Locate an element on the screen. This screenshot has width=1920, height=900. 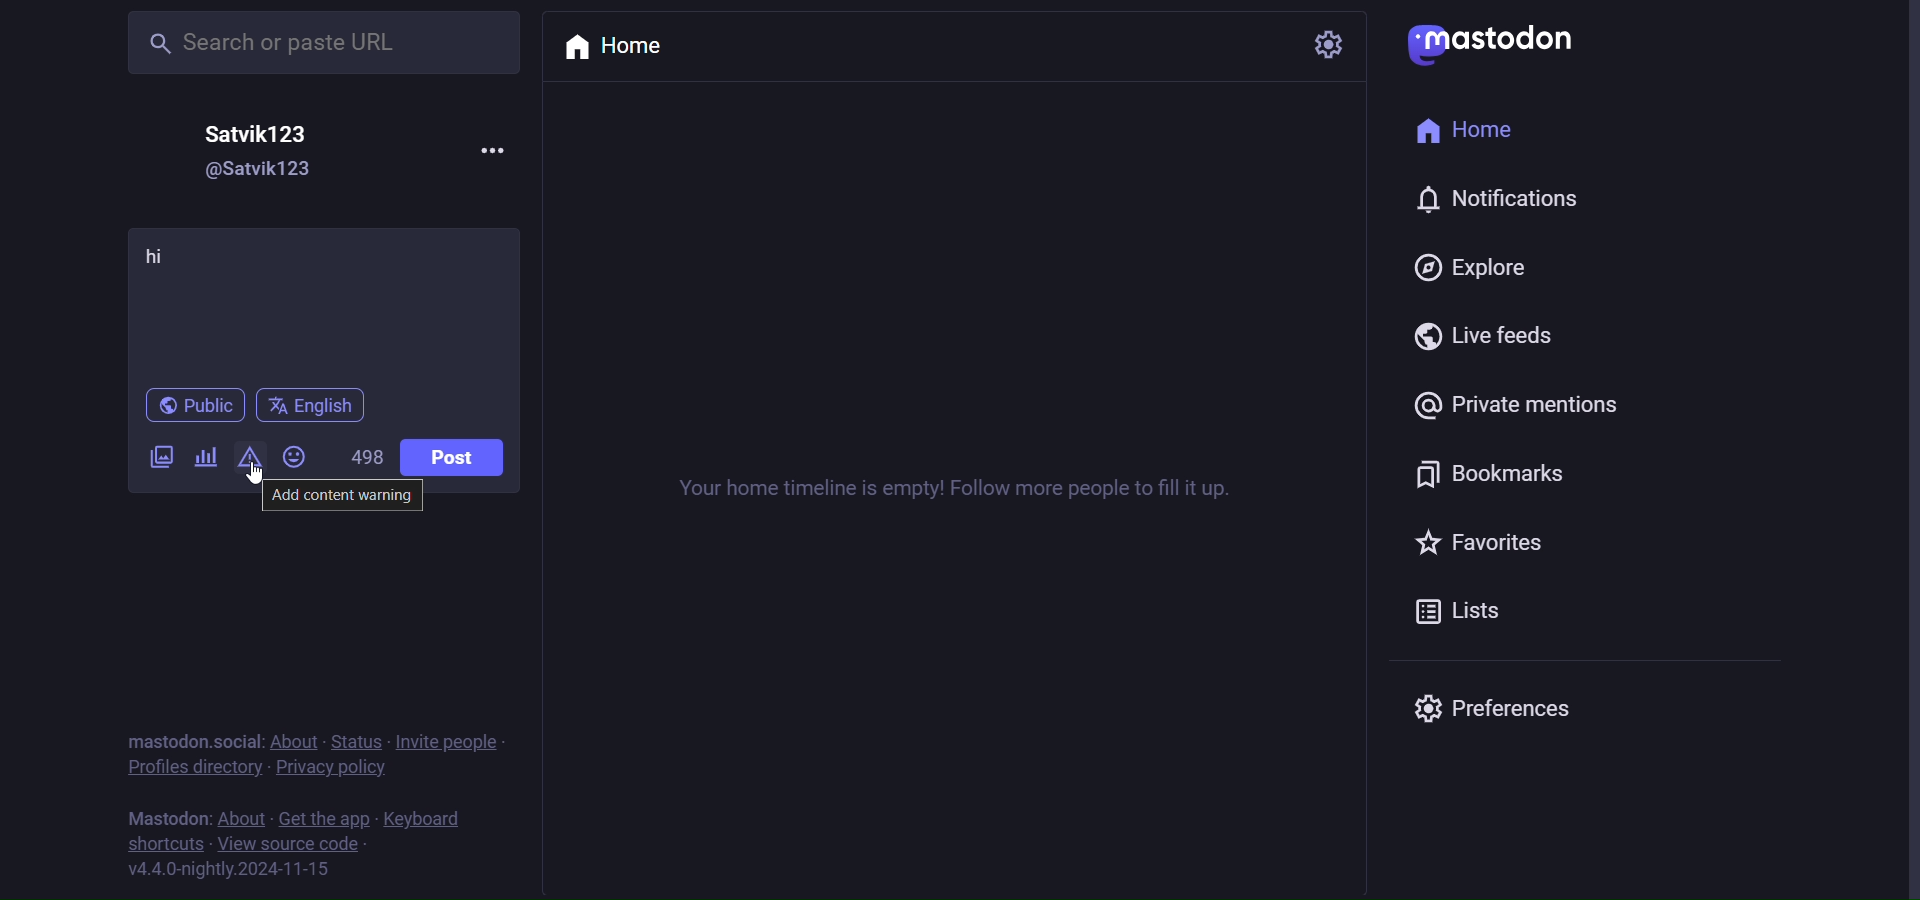
about is located at coordinates (299, 743).